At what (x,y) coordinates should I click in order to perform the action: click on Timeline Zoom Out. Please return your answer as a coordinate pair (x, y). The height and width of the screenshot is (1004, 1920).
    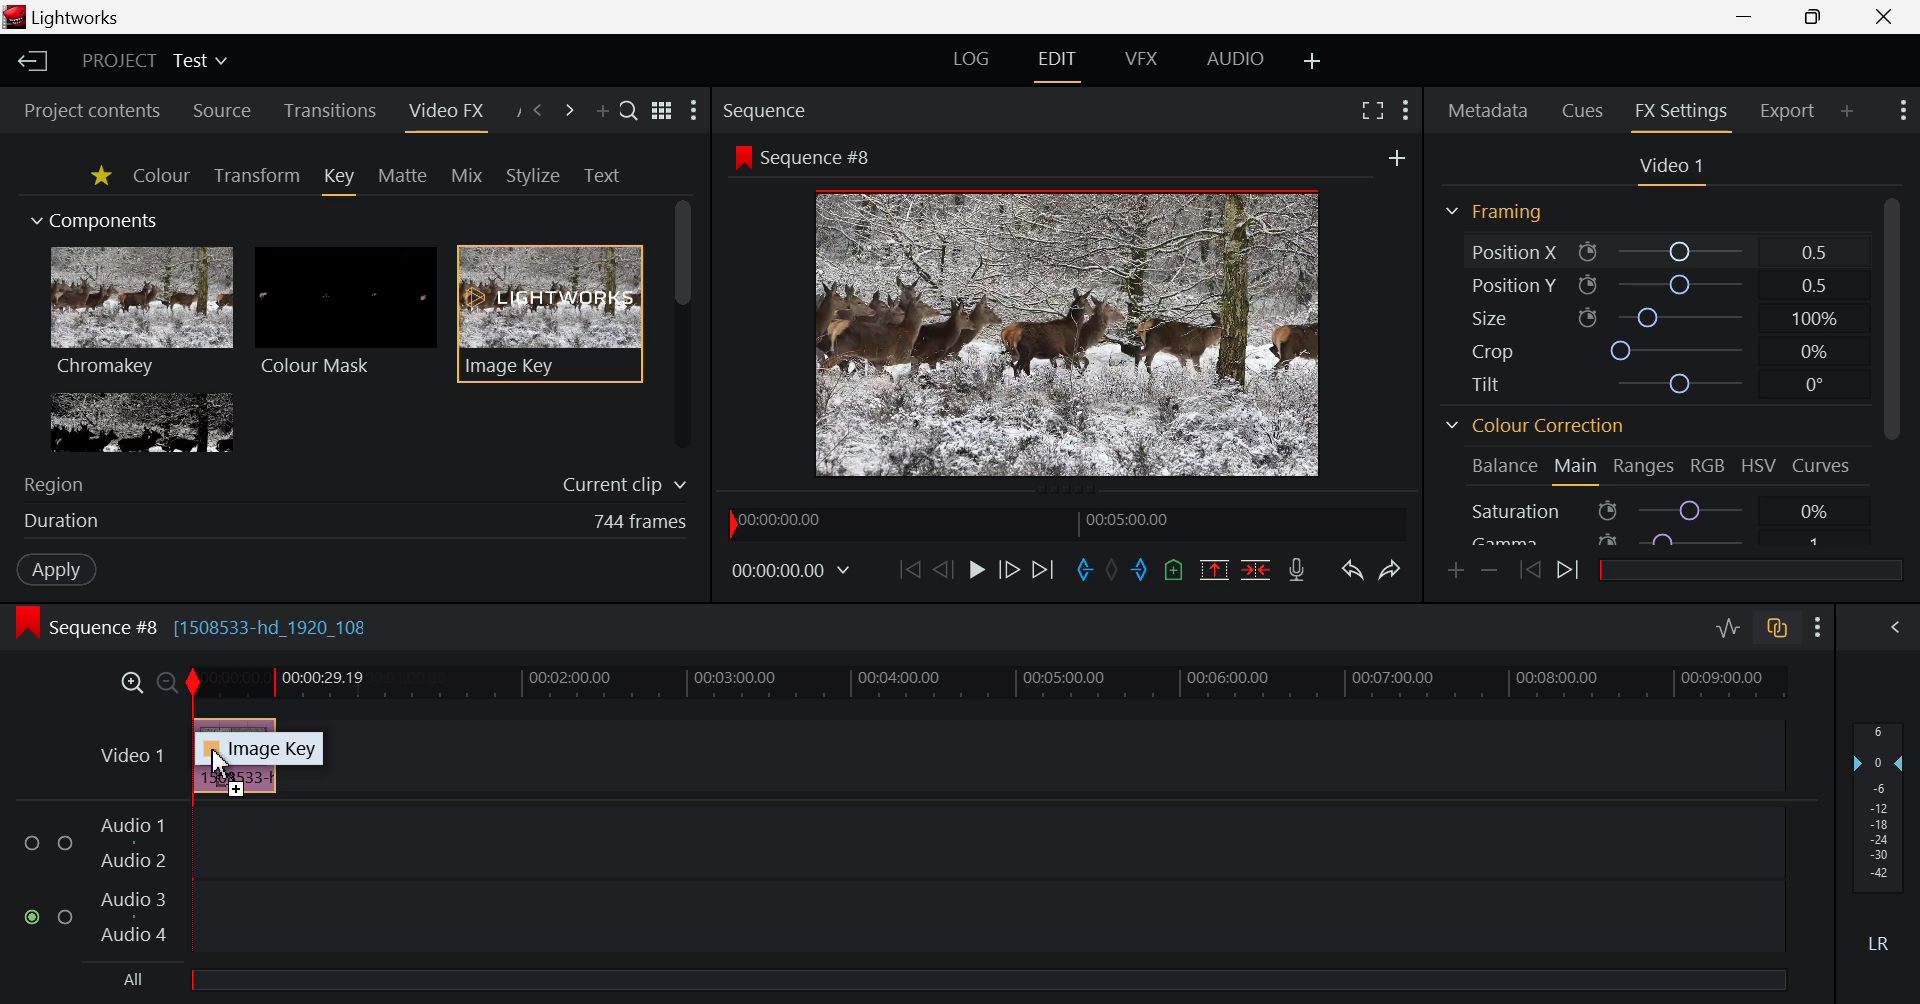
    Looking at the image, I should click on (162, 683).